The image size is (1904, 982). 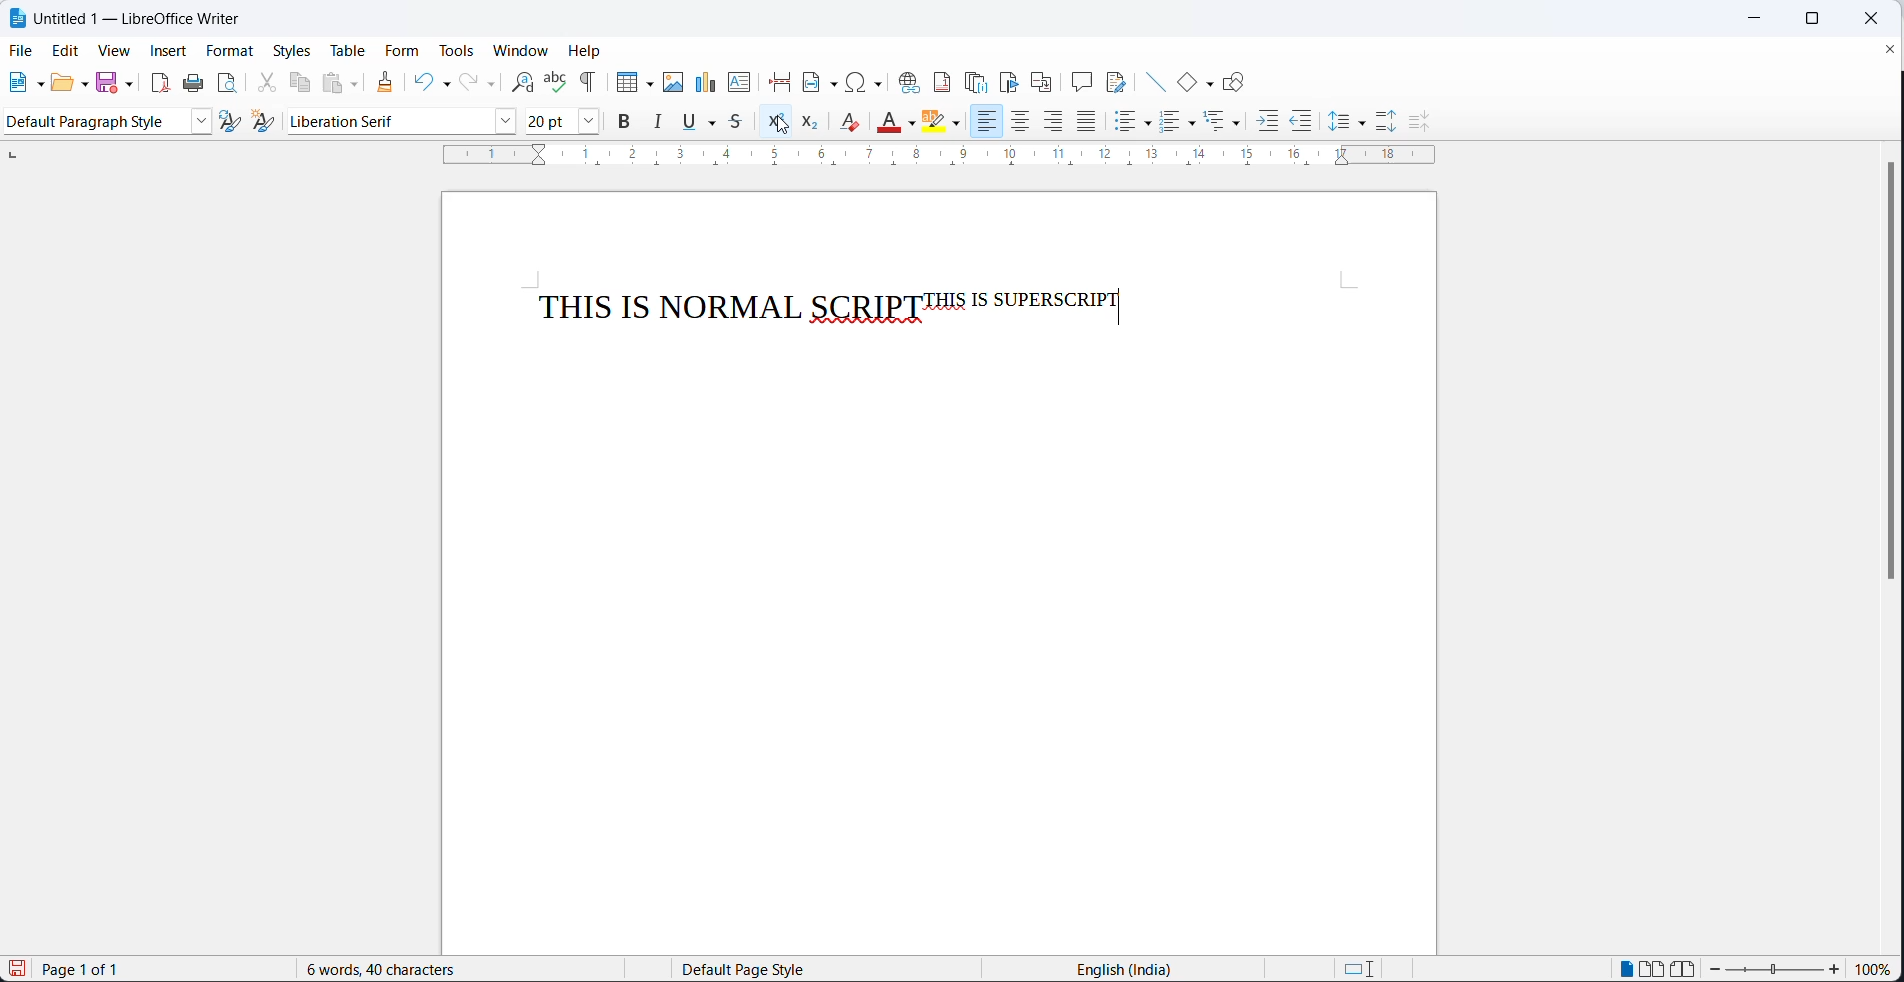 I want to click on cursor, so click(x=781, y=125).